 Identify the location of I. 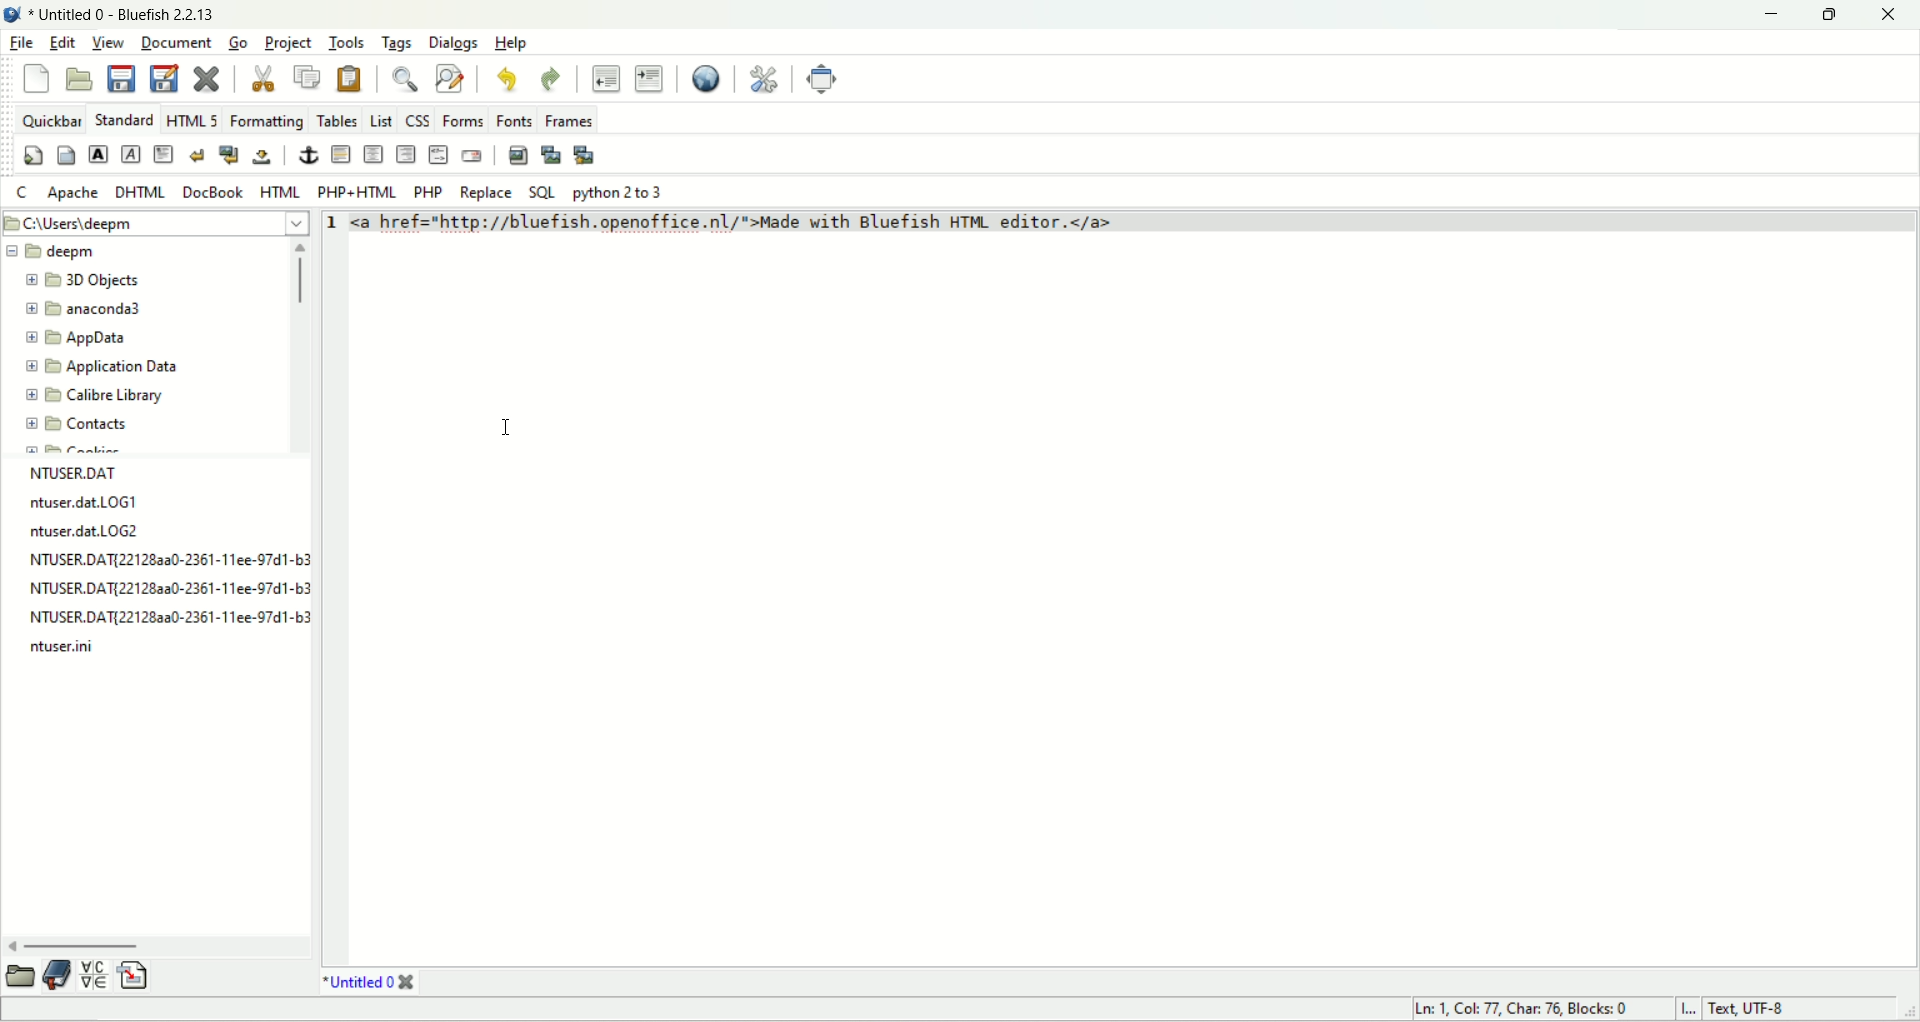
(1690, 1010).